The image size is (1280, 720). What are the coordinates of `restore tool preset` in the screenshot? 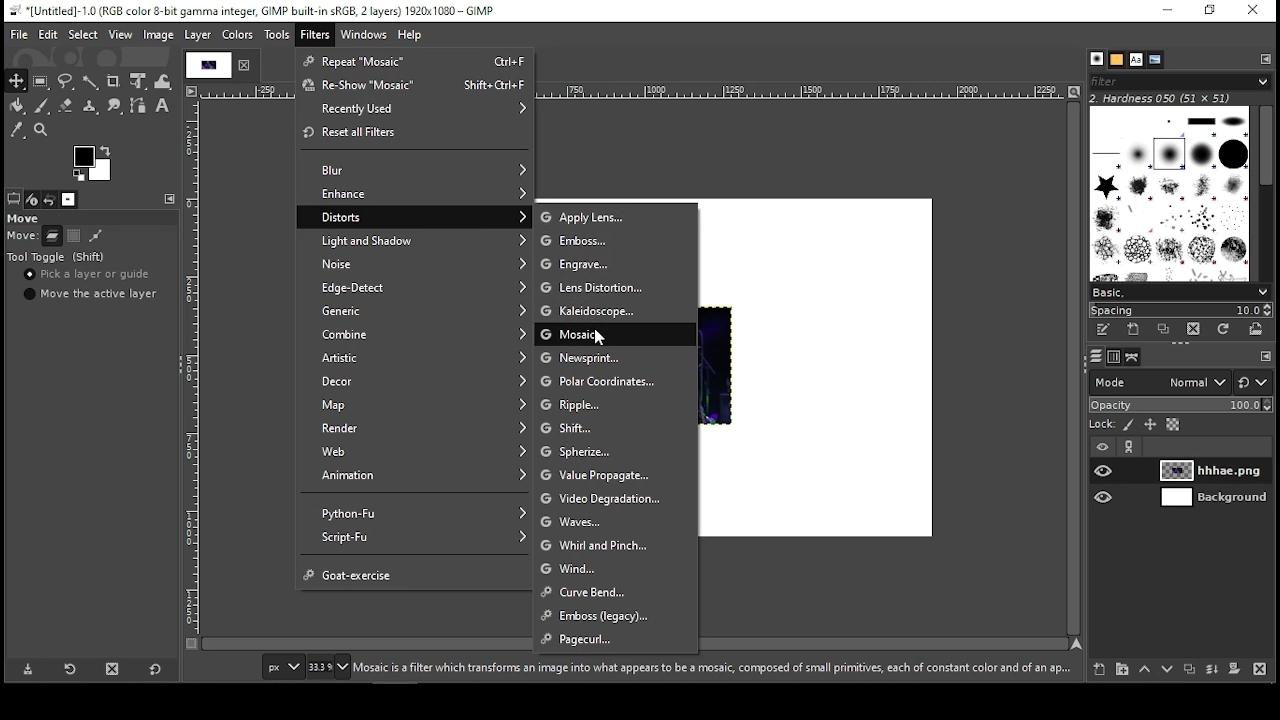 It's located at (70, 669).